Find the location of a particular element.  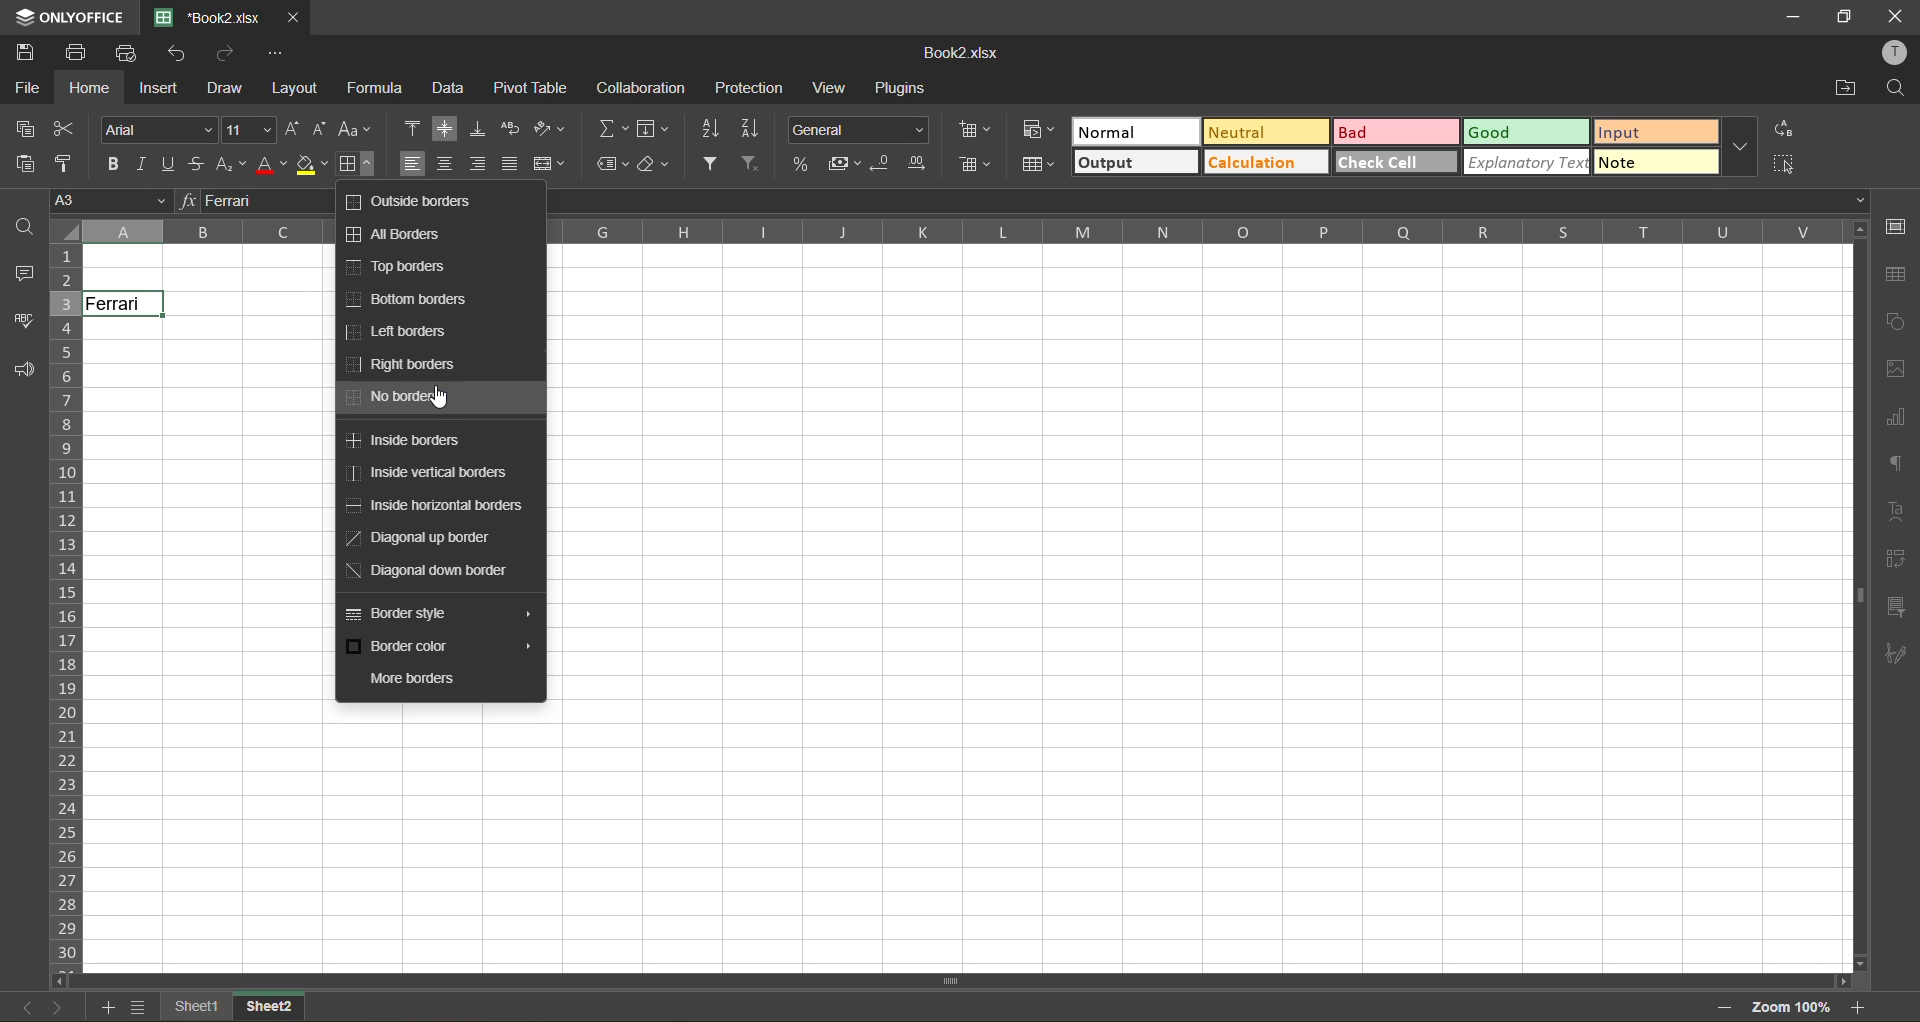

normal is located at coordinates (1136, 131).